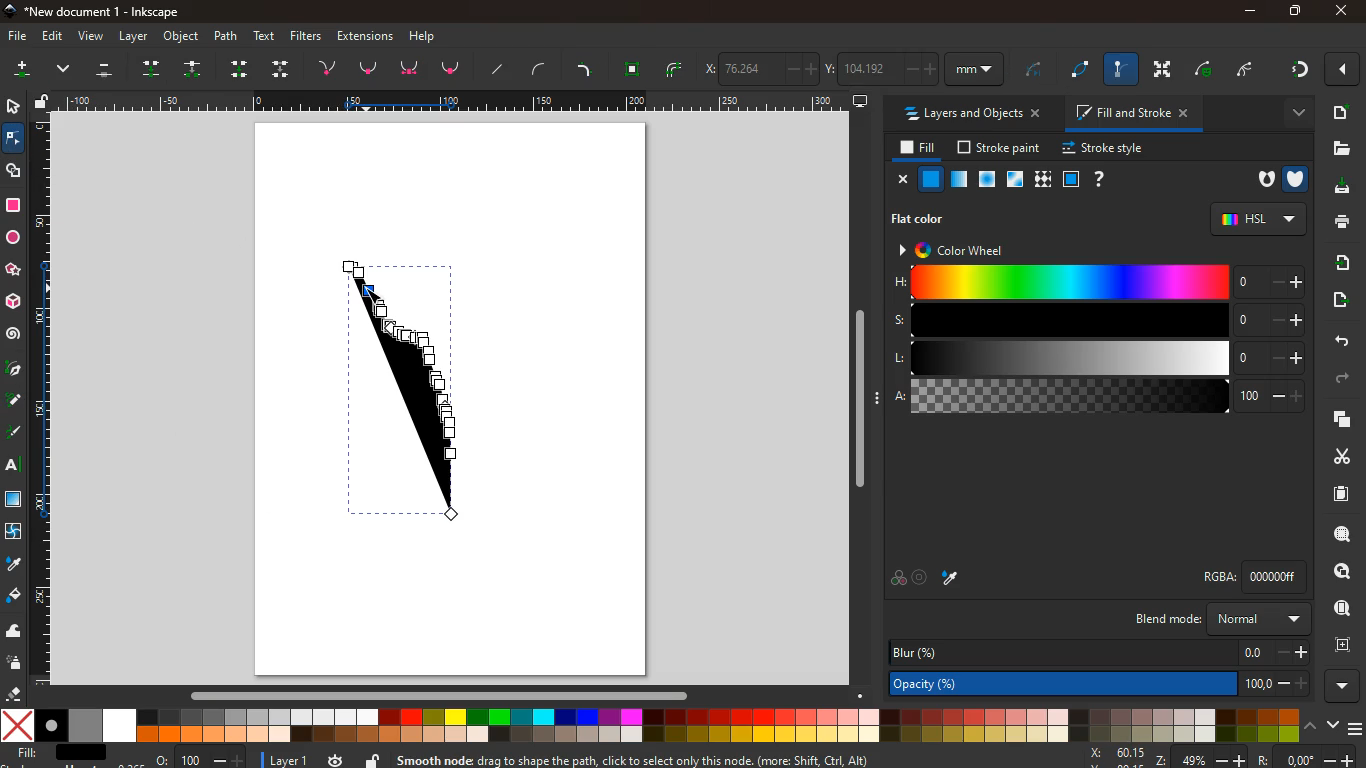 The width and height of the screenshot is (1366, 768). Describe the element at coordinates (862, 399) in the screenshot. I see `Vertical slider` at that location.